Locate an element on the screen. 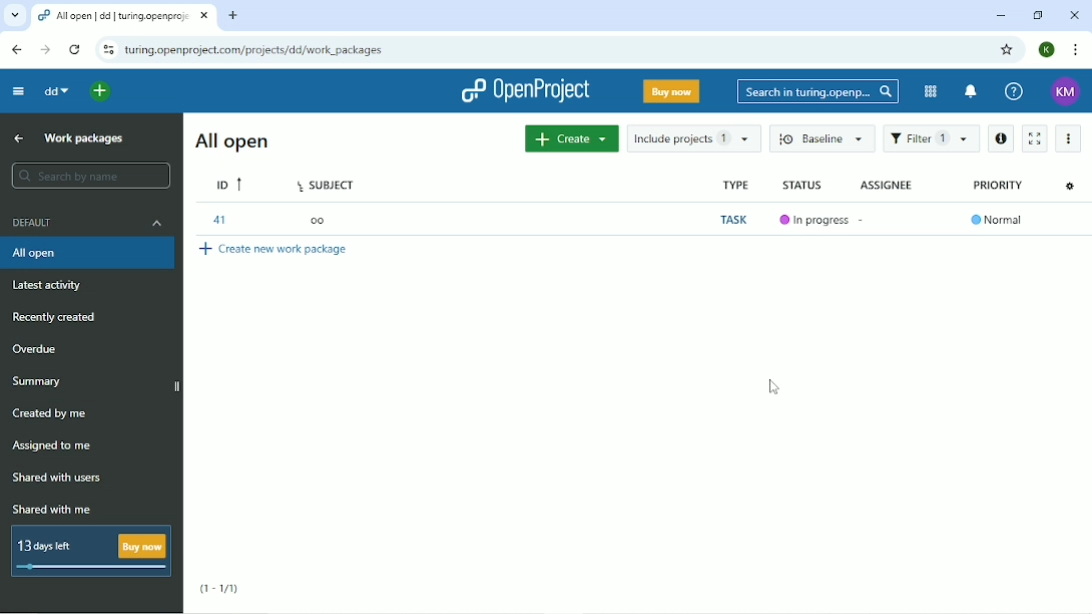 This screenshot has height=614, width=1092. Latest activity is located at coordinates (46, 286).